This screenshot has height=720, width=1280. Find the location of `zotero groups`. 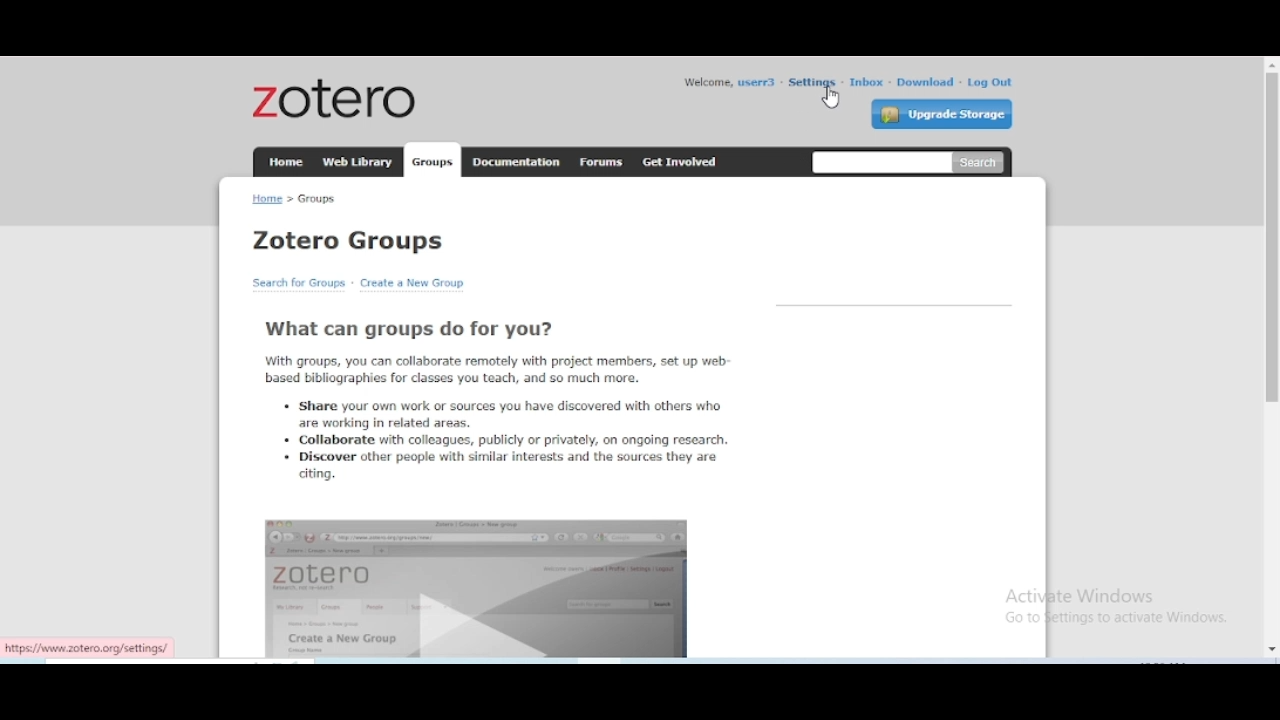

zotero groups is located at coordinates (348, 241).